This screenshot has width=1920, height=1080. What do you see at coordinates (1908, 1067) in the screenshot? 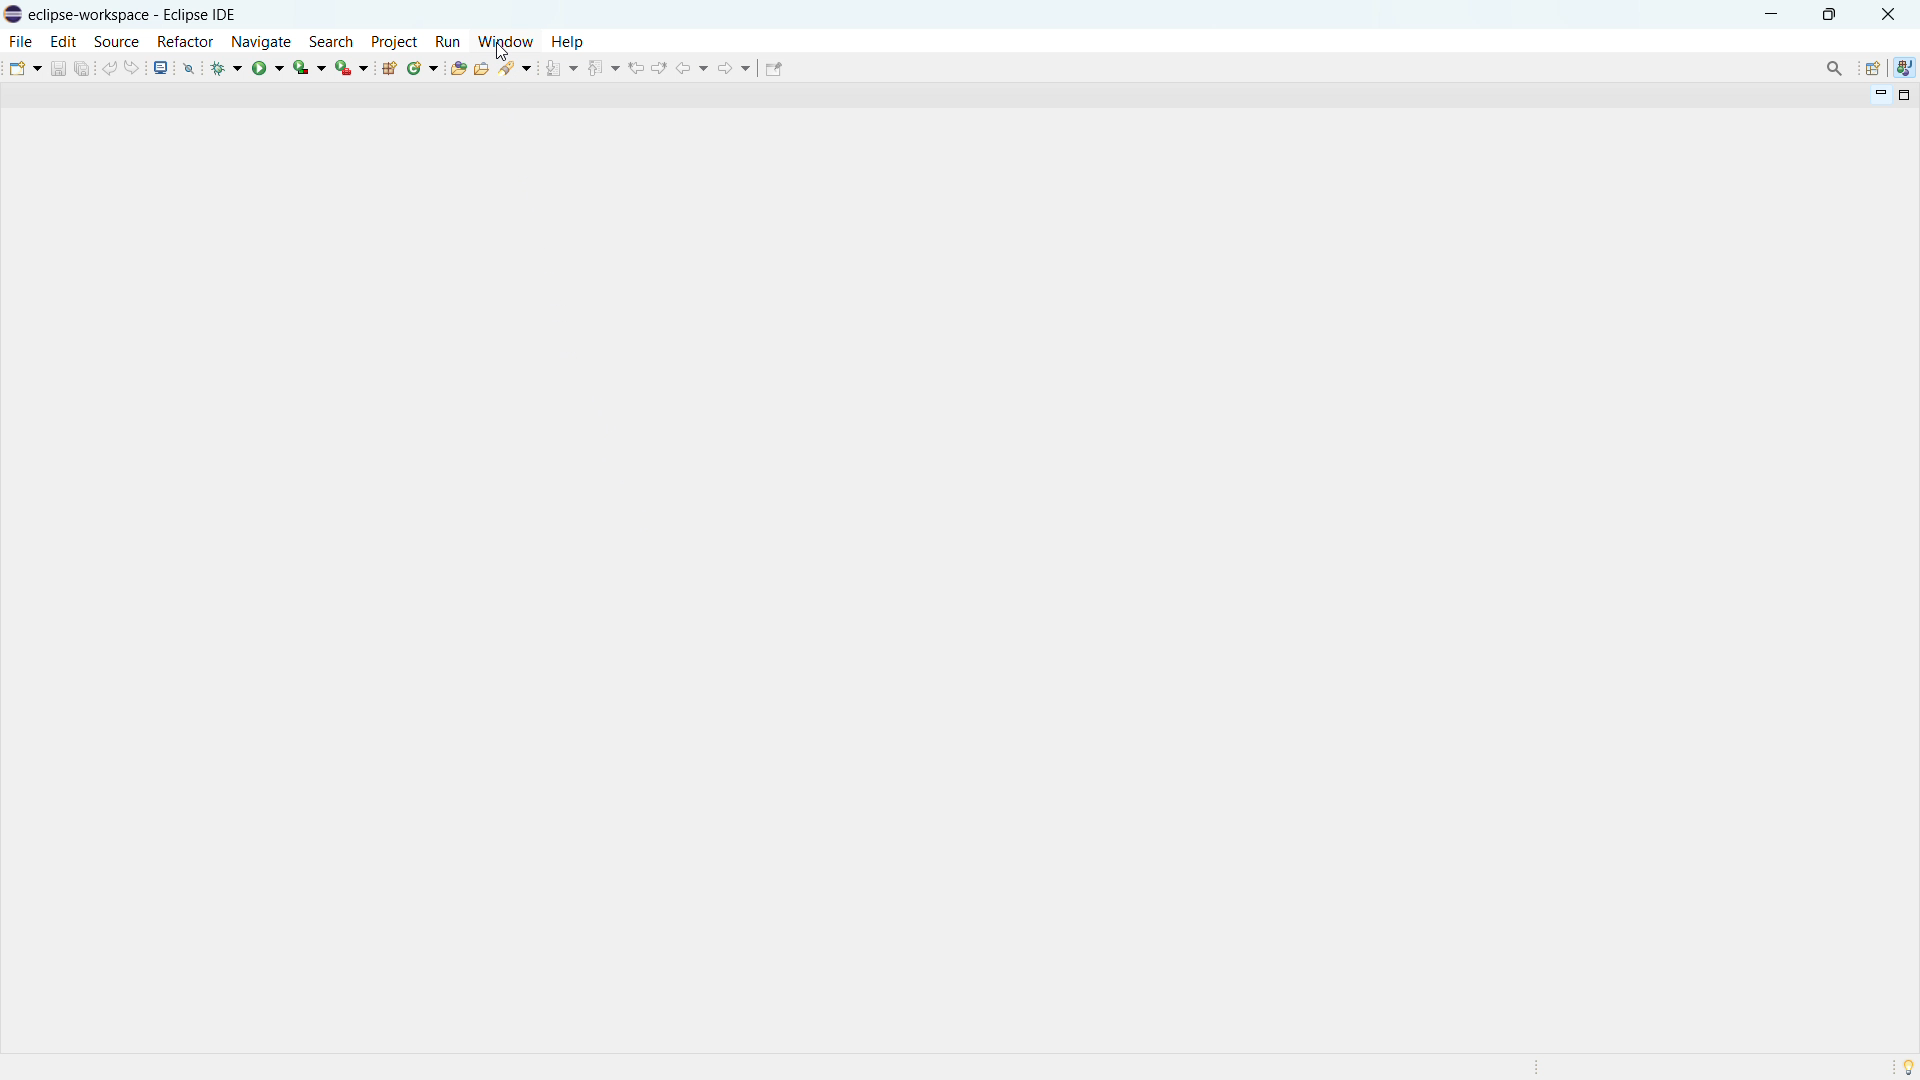
I see `tip of the day` at bounding box center [1908, 1067].